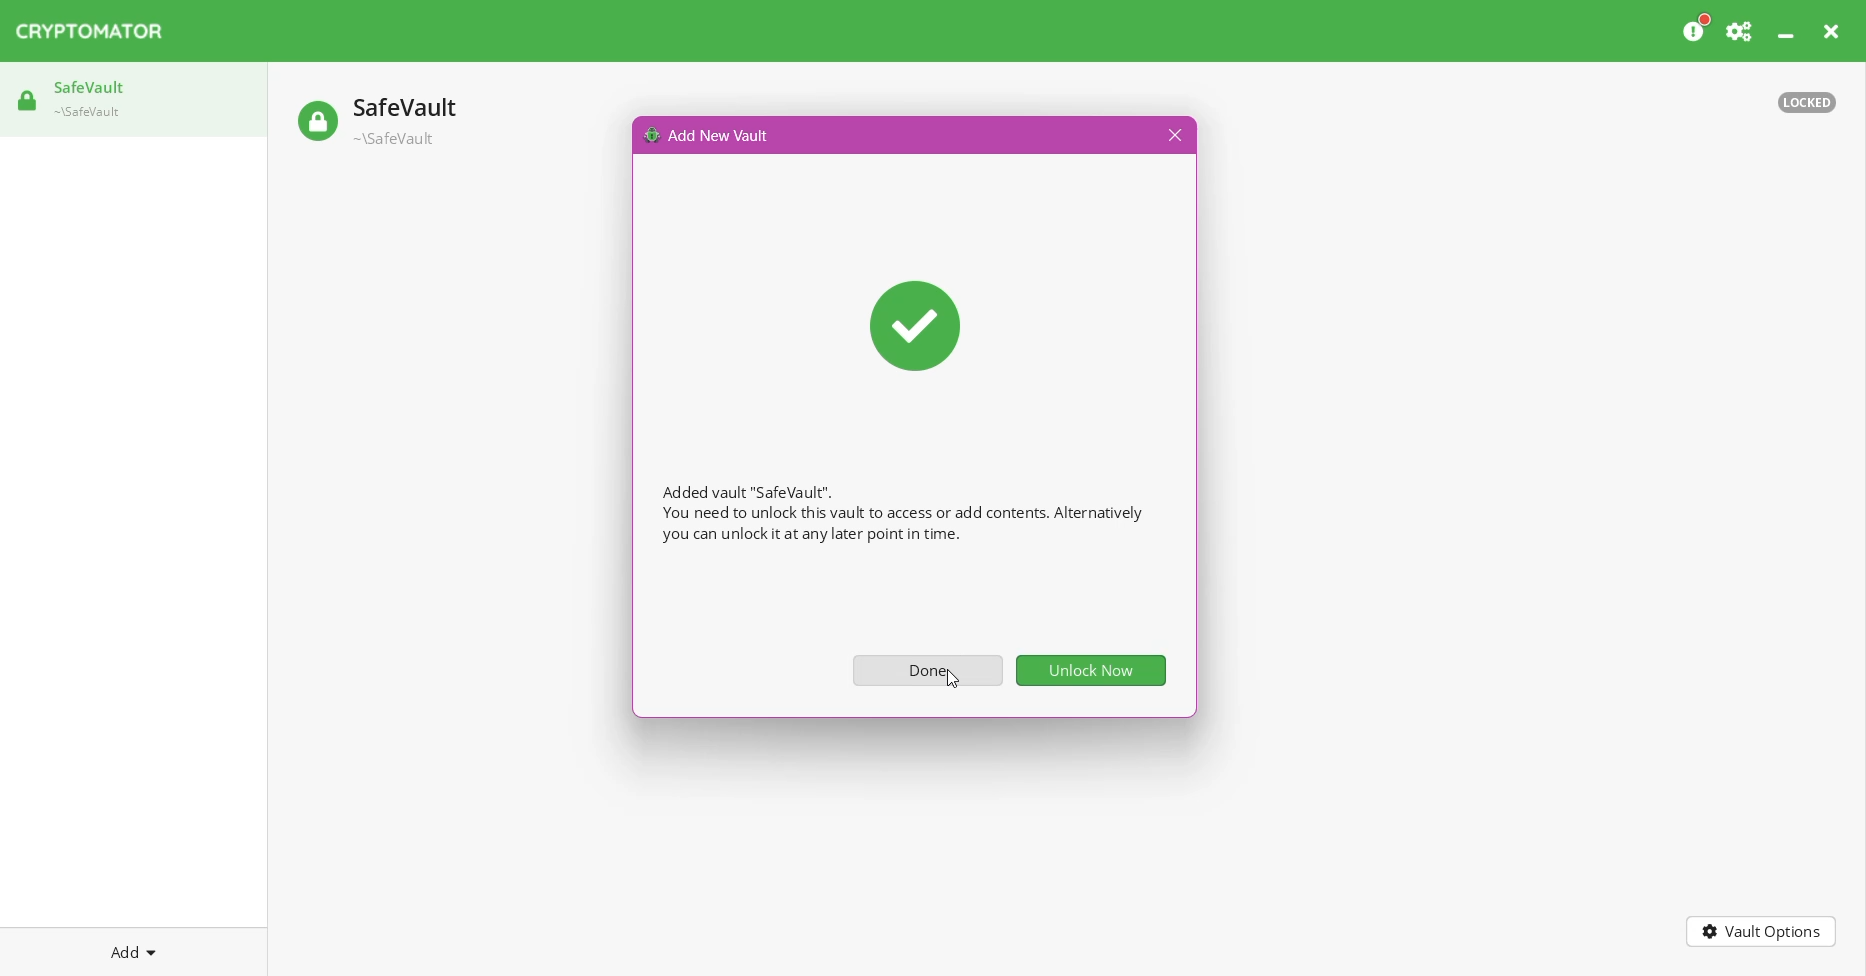 Image resolution: width=1866 pixels, height=976 pixels. I want to click on Close, so click(1834, 31).